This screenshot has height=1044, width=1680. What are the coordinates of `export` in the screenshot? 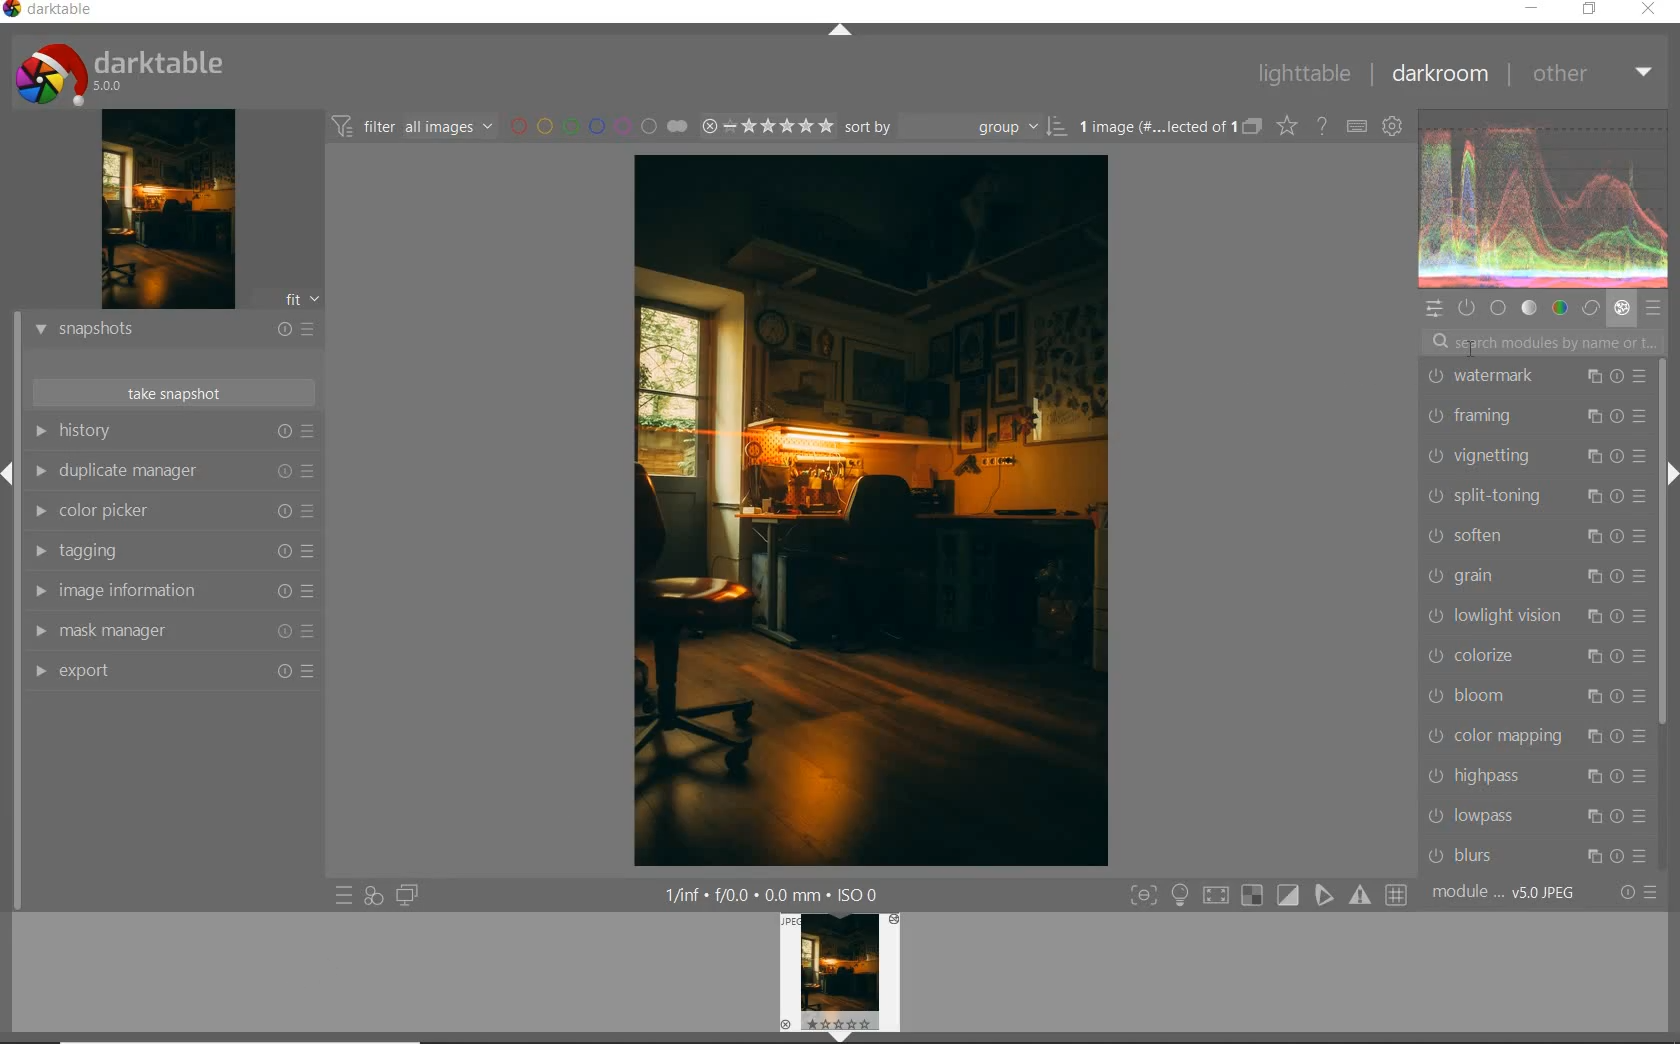 It's located at (171, 674).